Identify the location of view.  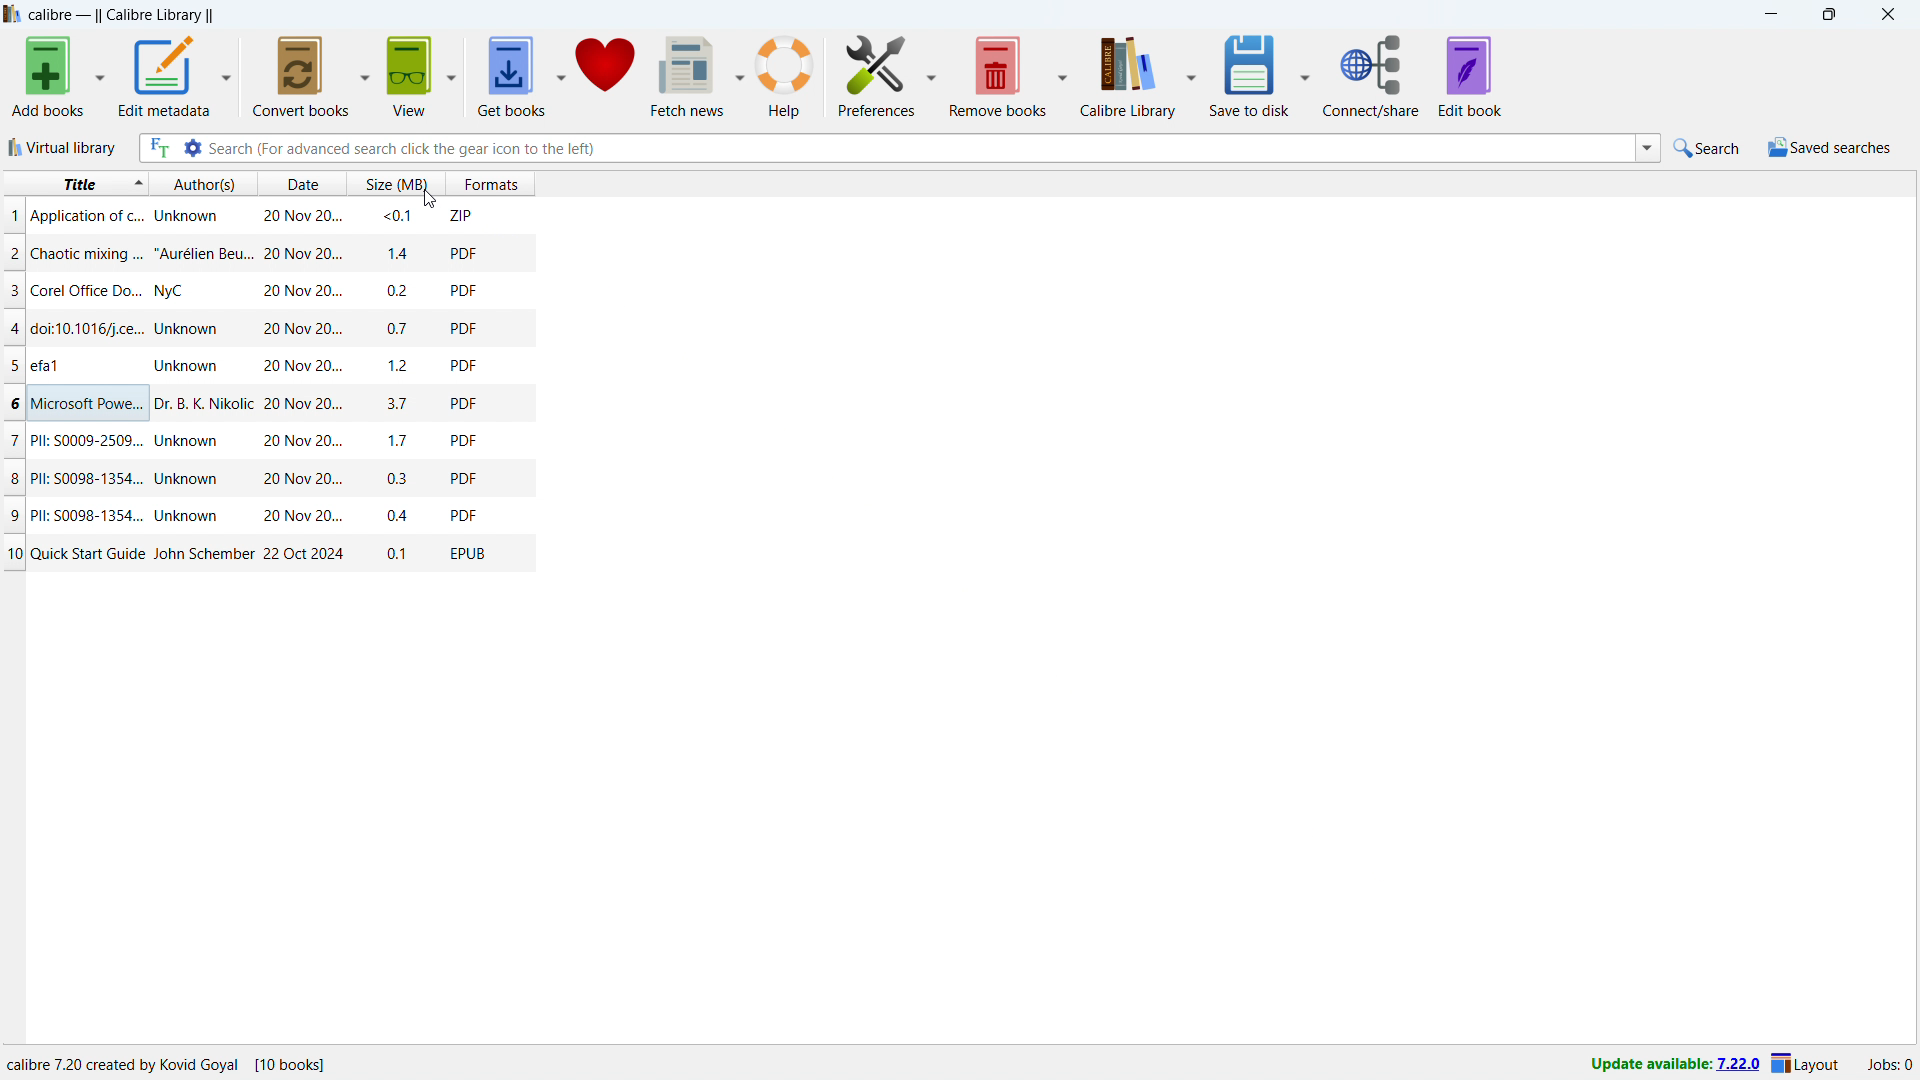
(410, 76).